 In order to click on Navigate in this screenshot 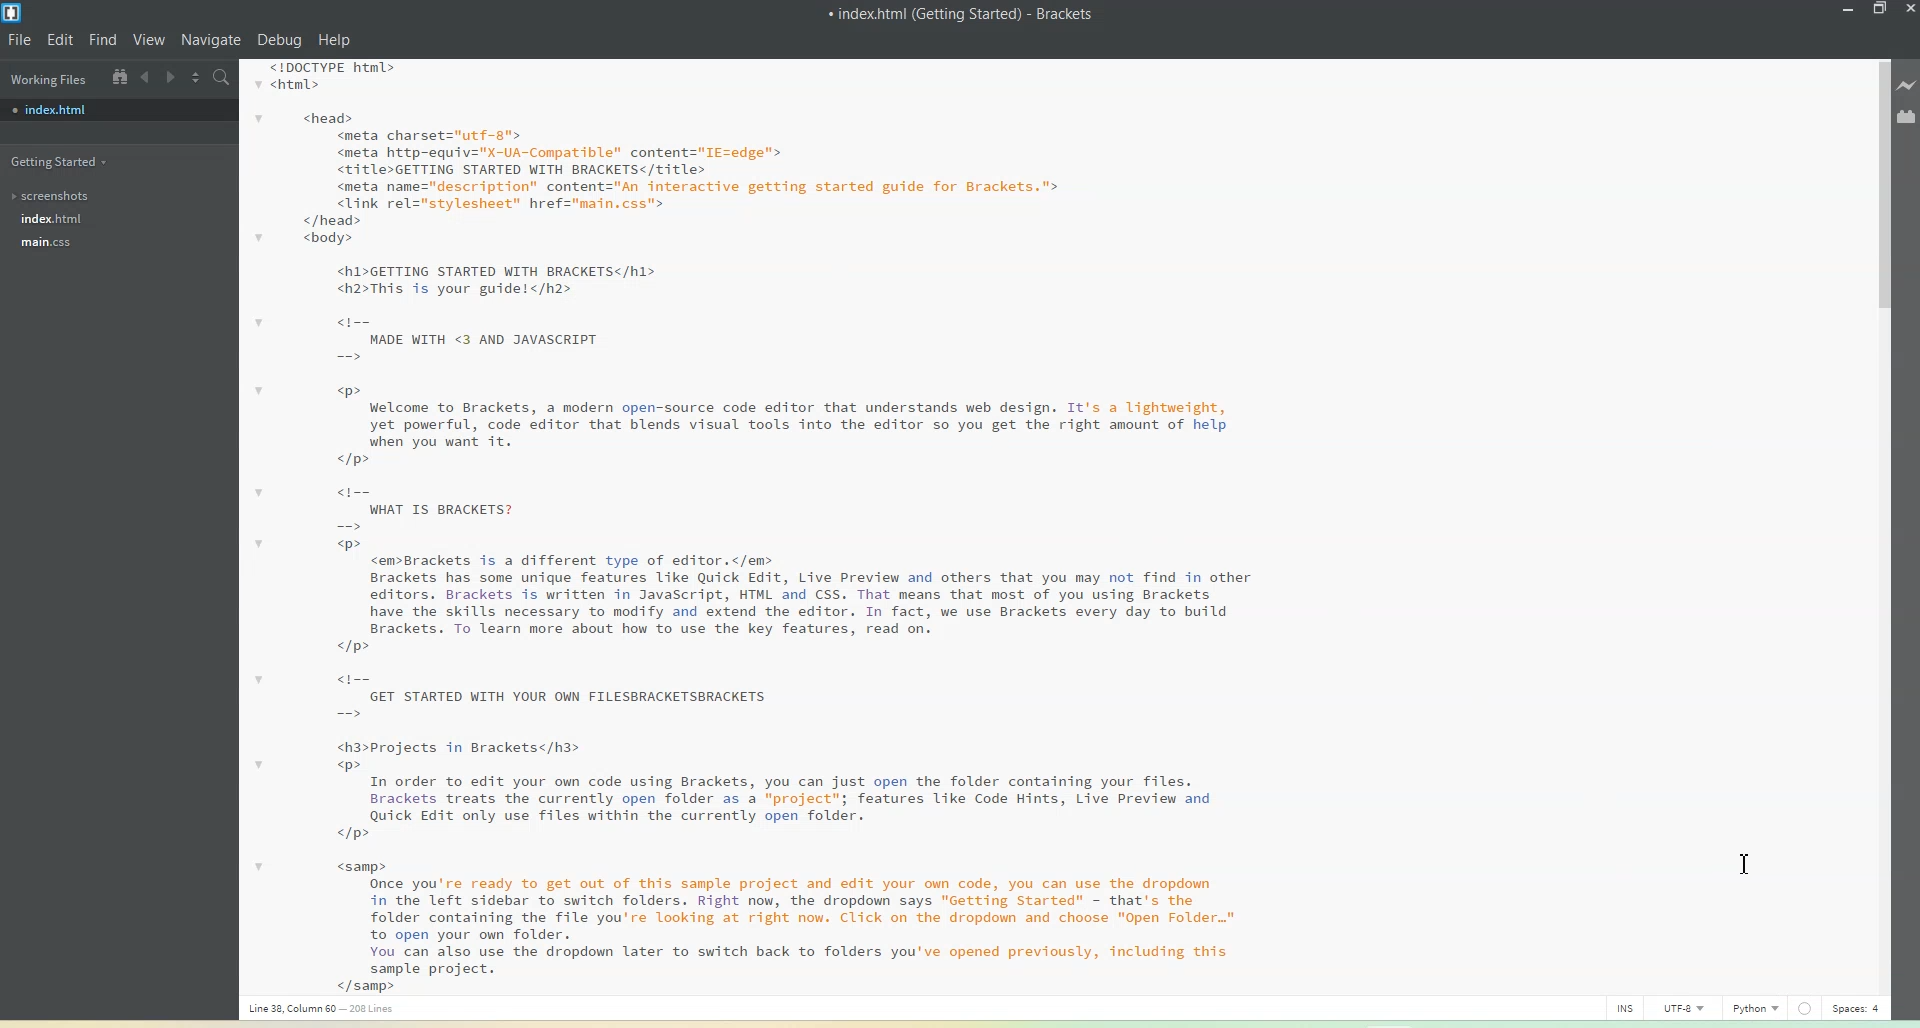, I will do `click(214, 40)`.